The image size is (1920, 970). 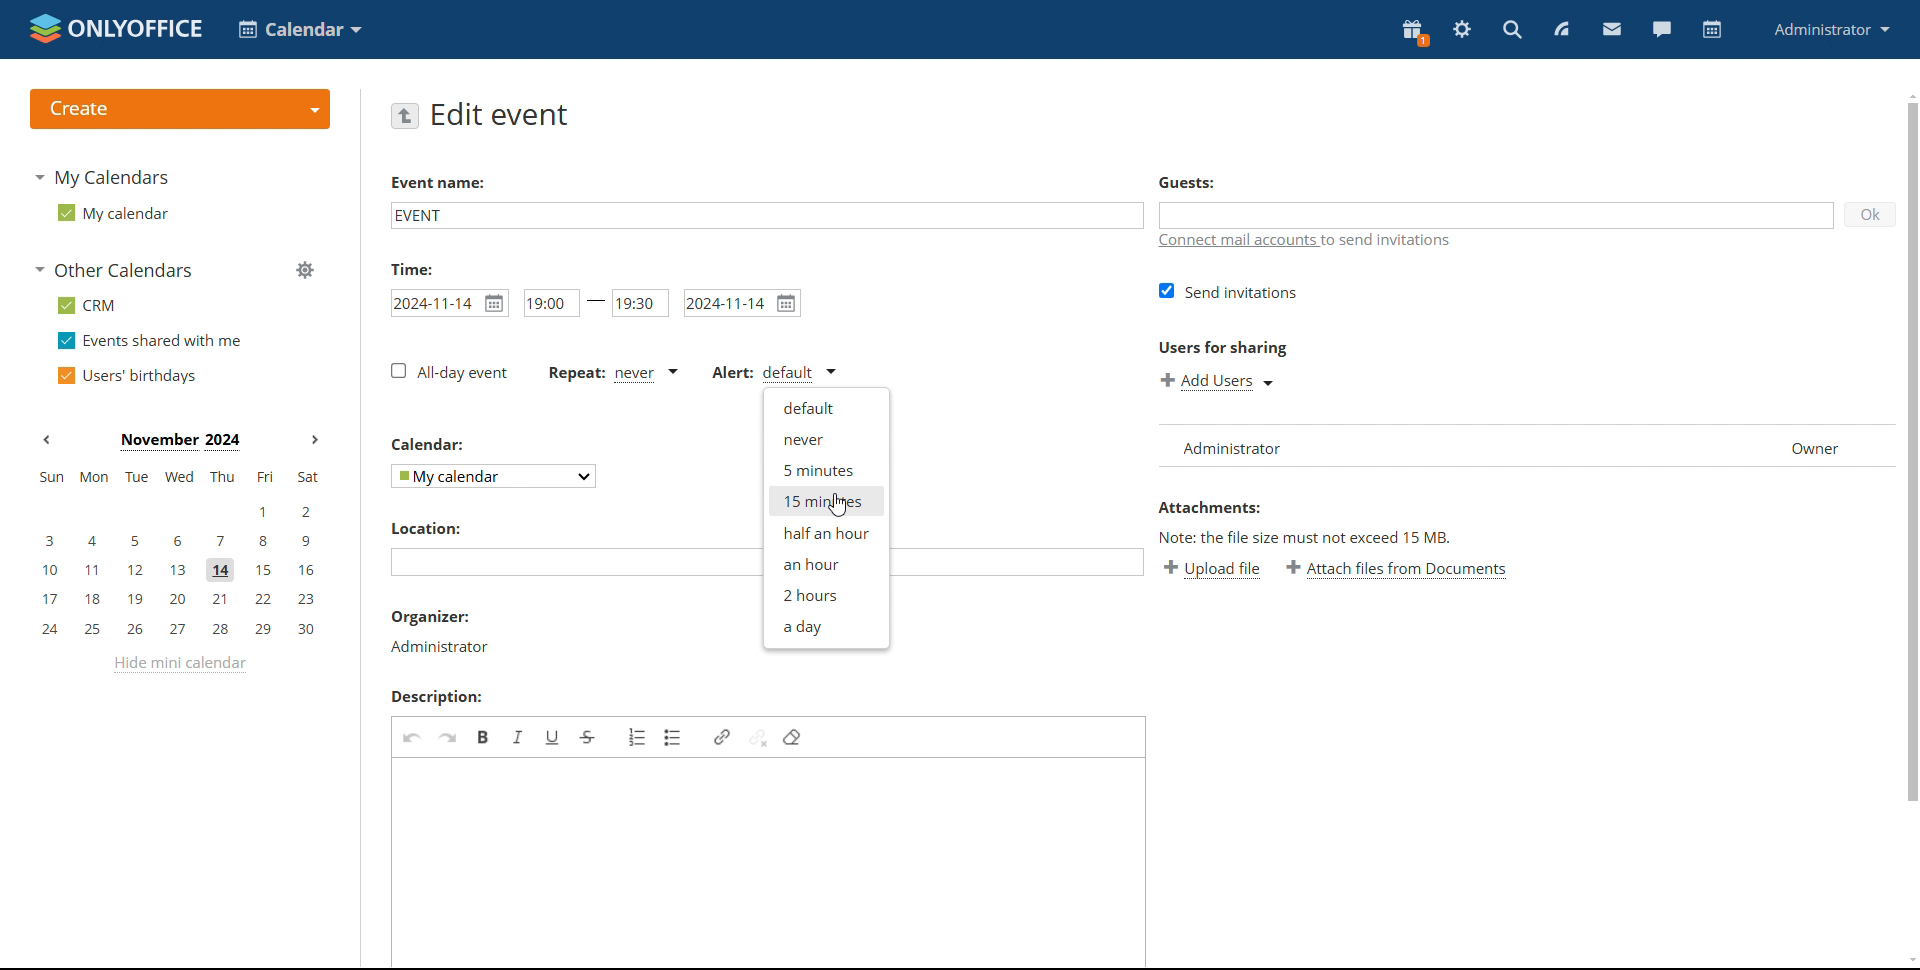 What do you see at coordinates (824, 628) in the screenshot?
I see `a day` at bounding box center [824, 628].